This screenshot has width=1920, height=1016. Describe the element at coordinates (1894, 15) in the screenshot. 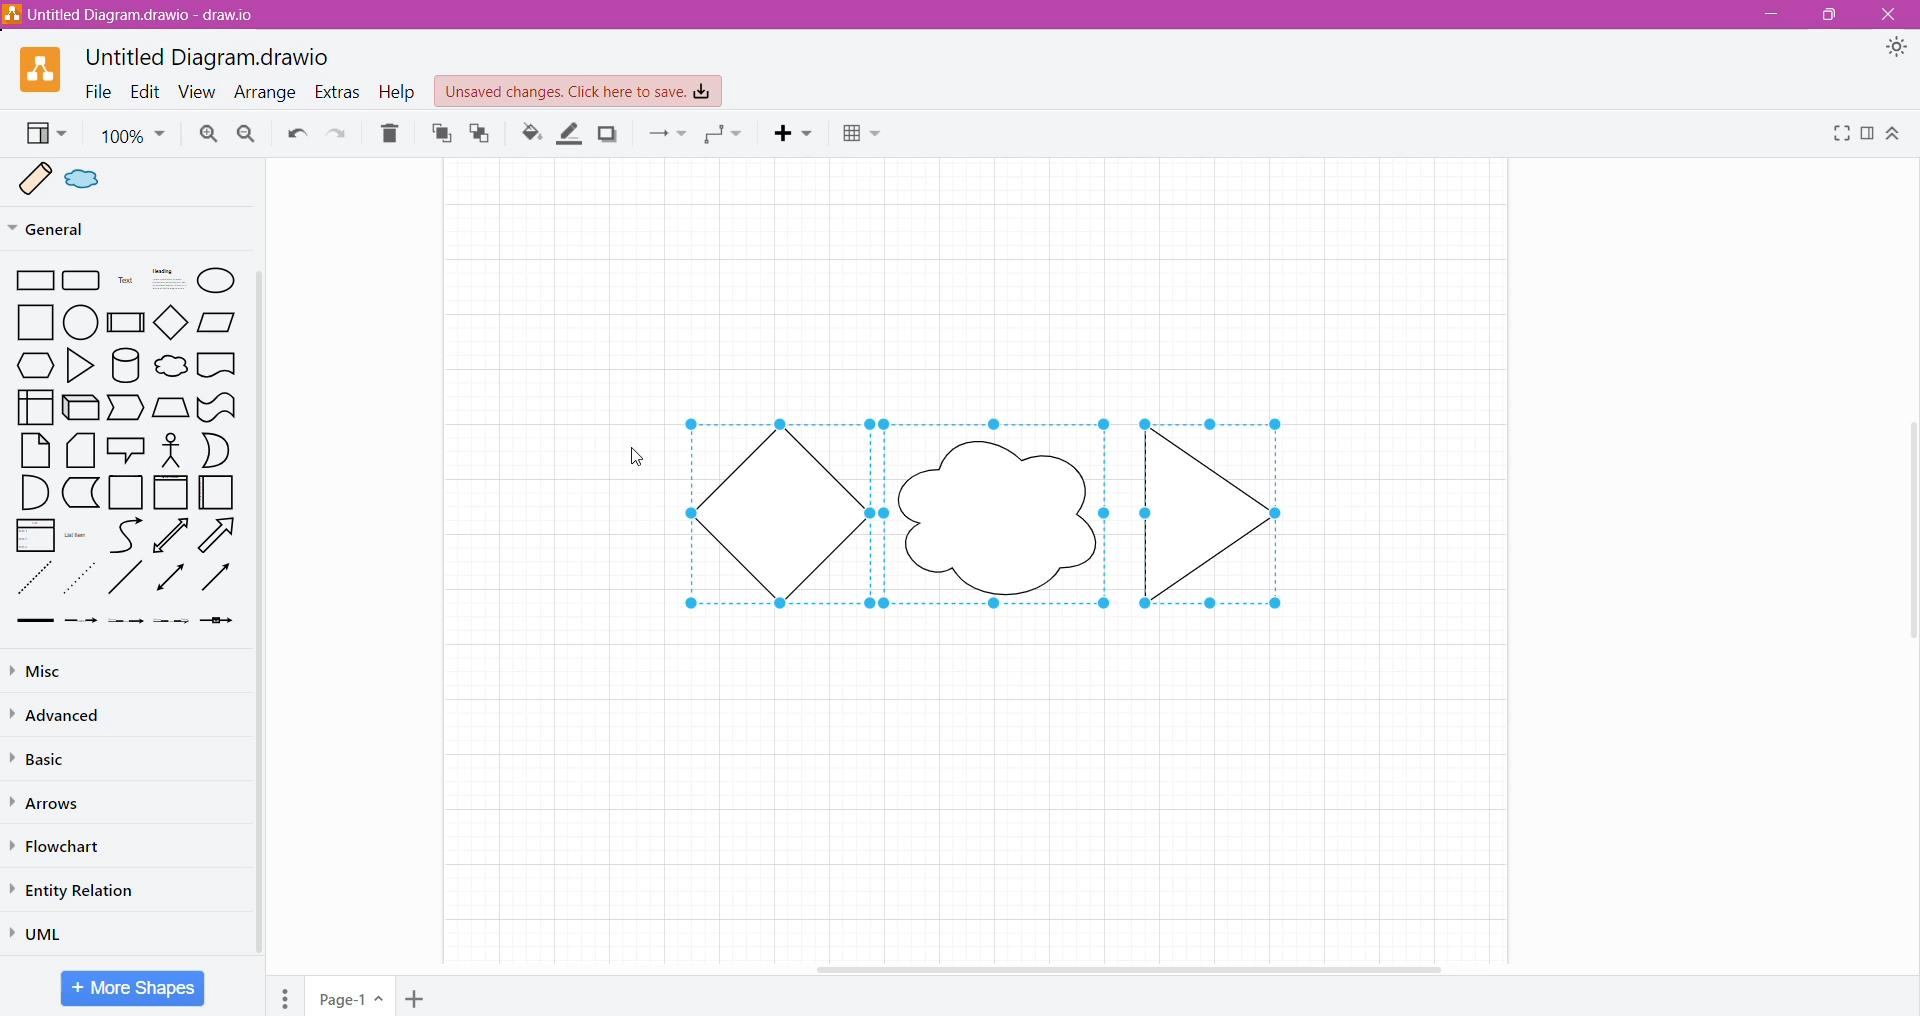

I see `Close` at that location.